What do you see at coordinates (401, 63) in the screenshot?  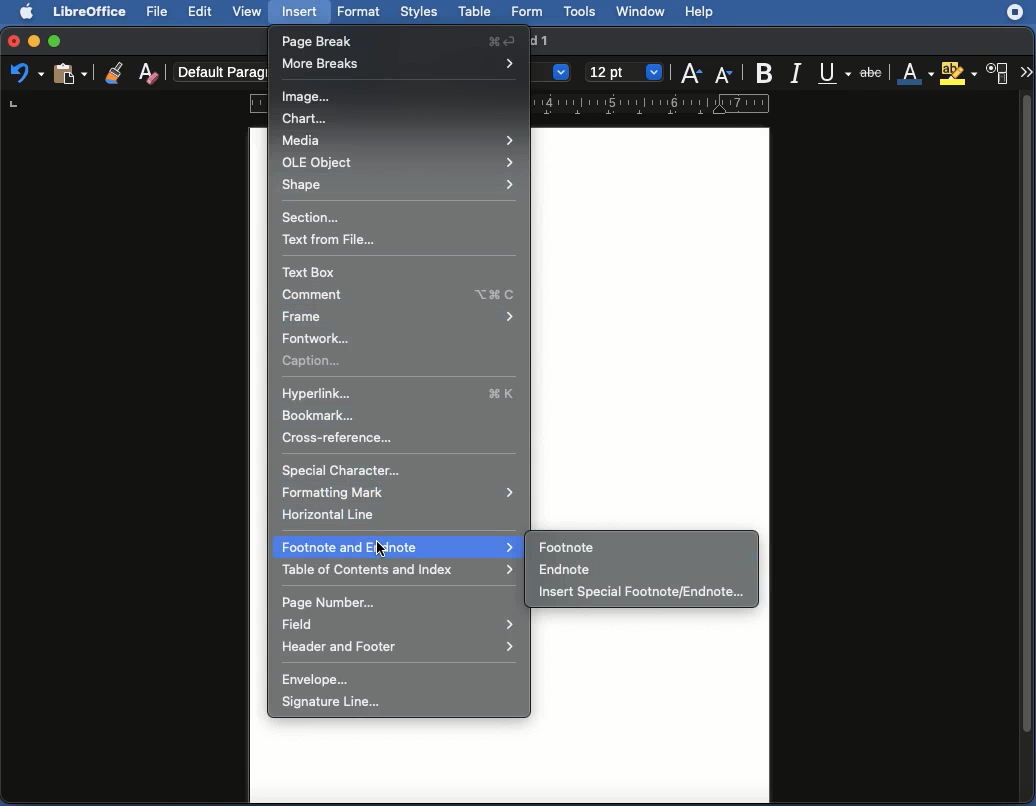 I see `More breaks` at bounding box center [401, 63].